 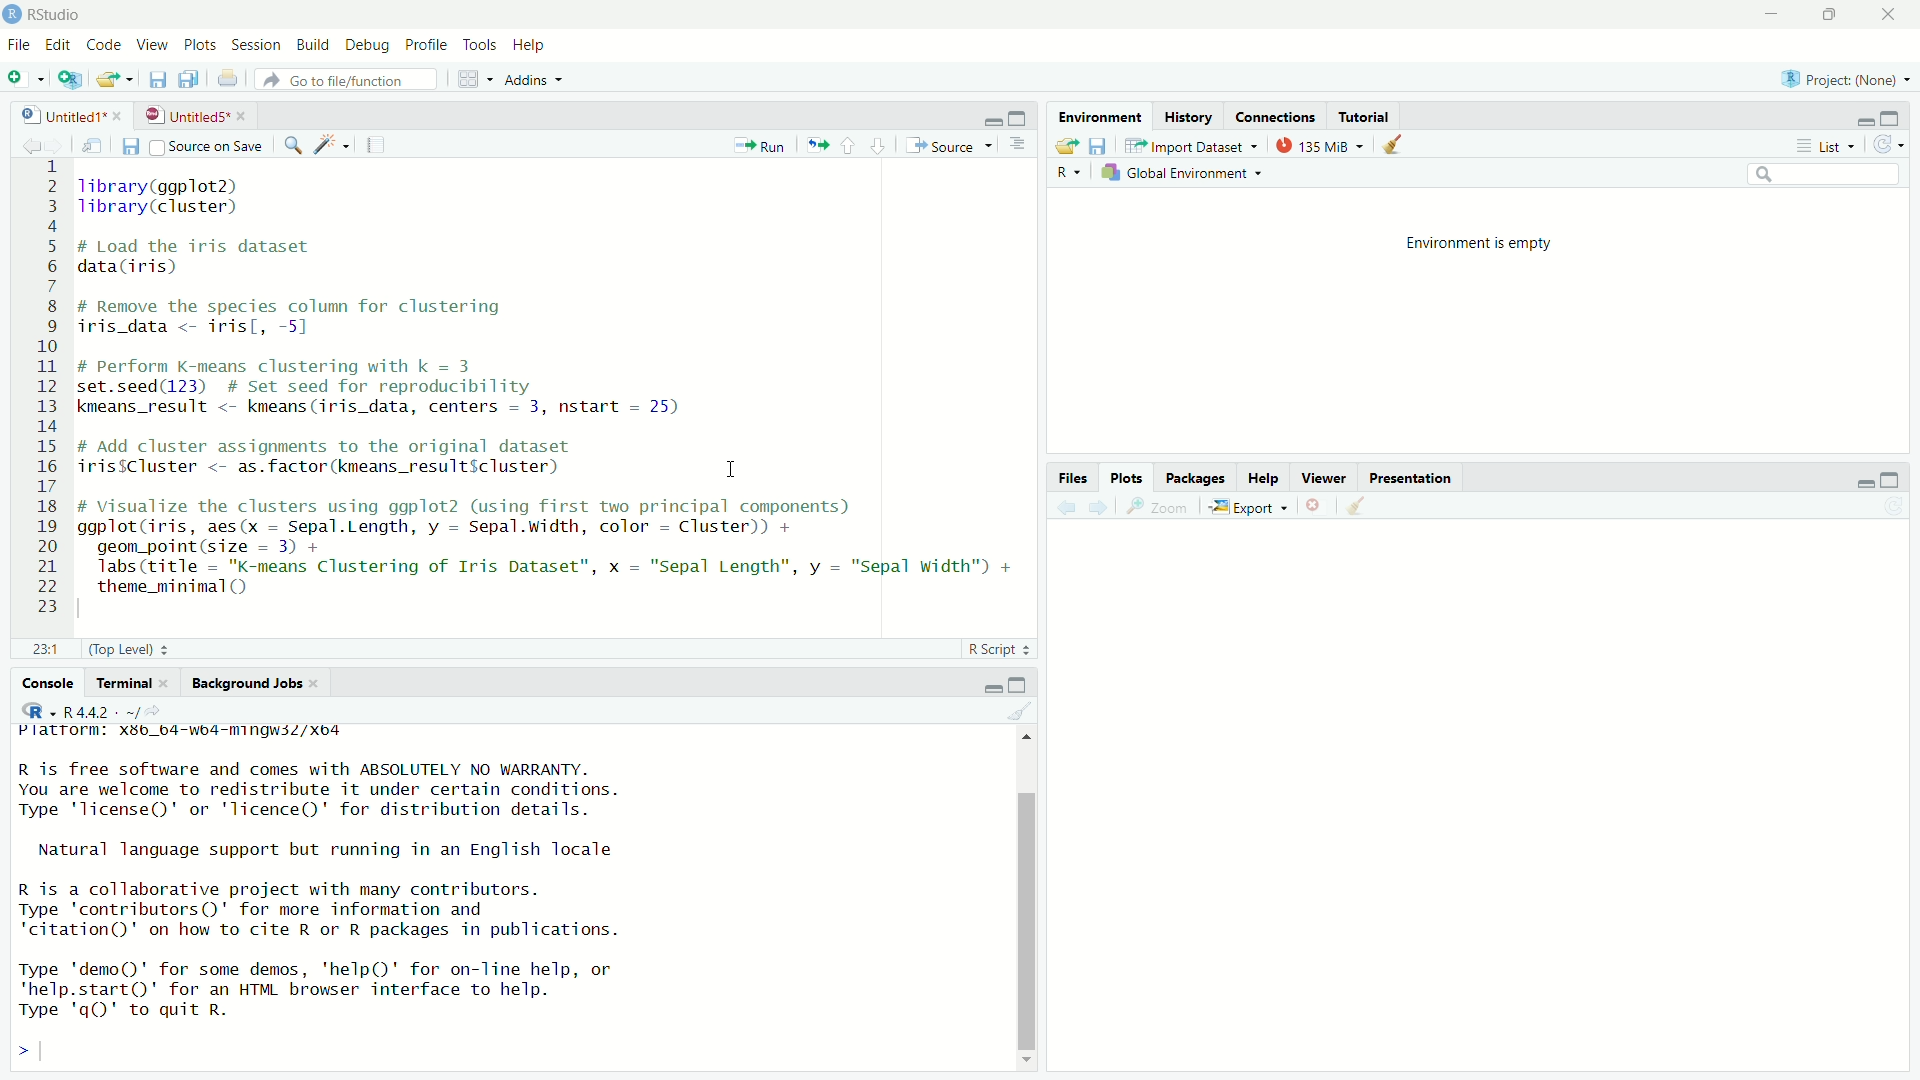 I want to click on create a project, so click(x=70, y=79).